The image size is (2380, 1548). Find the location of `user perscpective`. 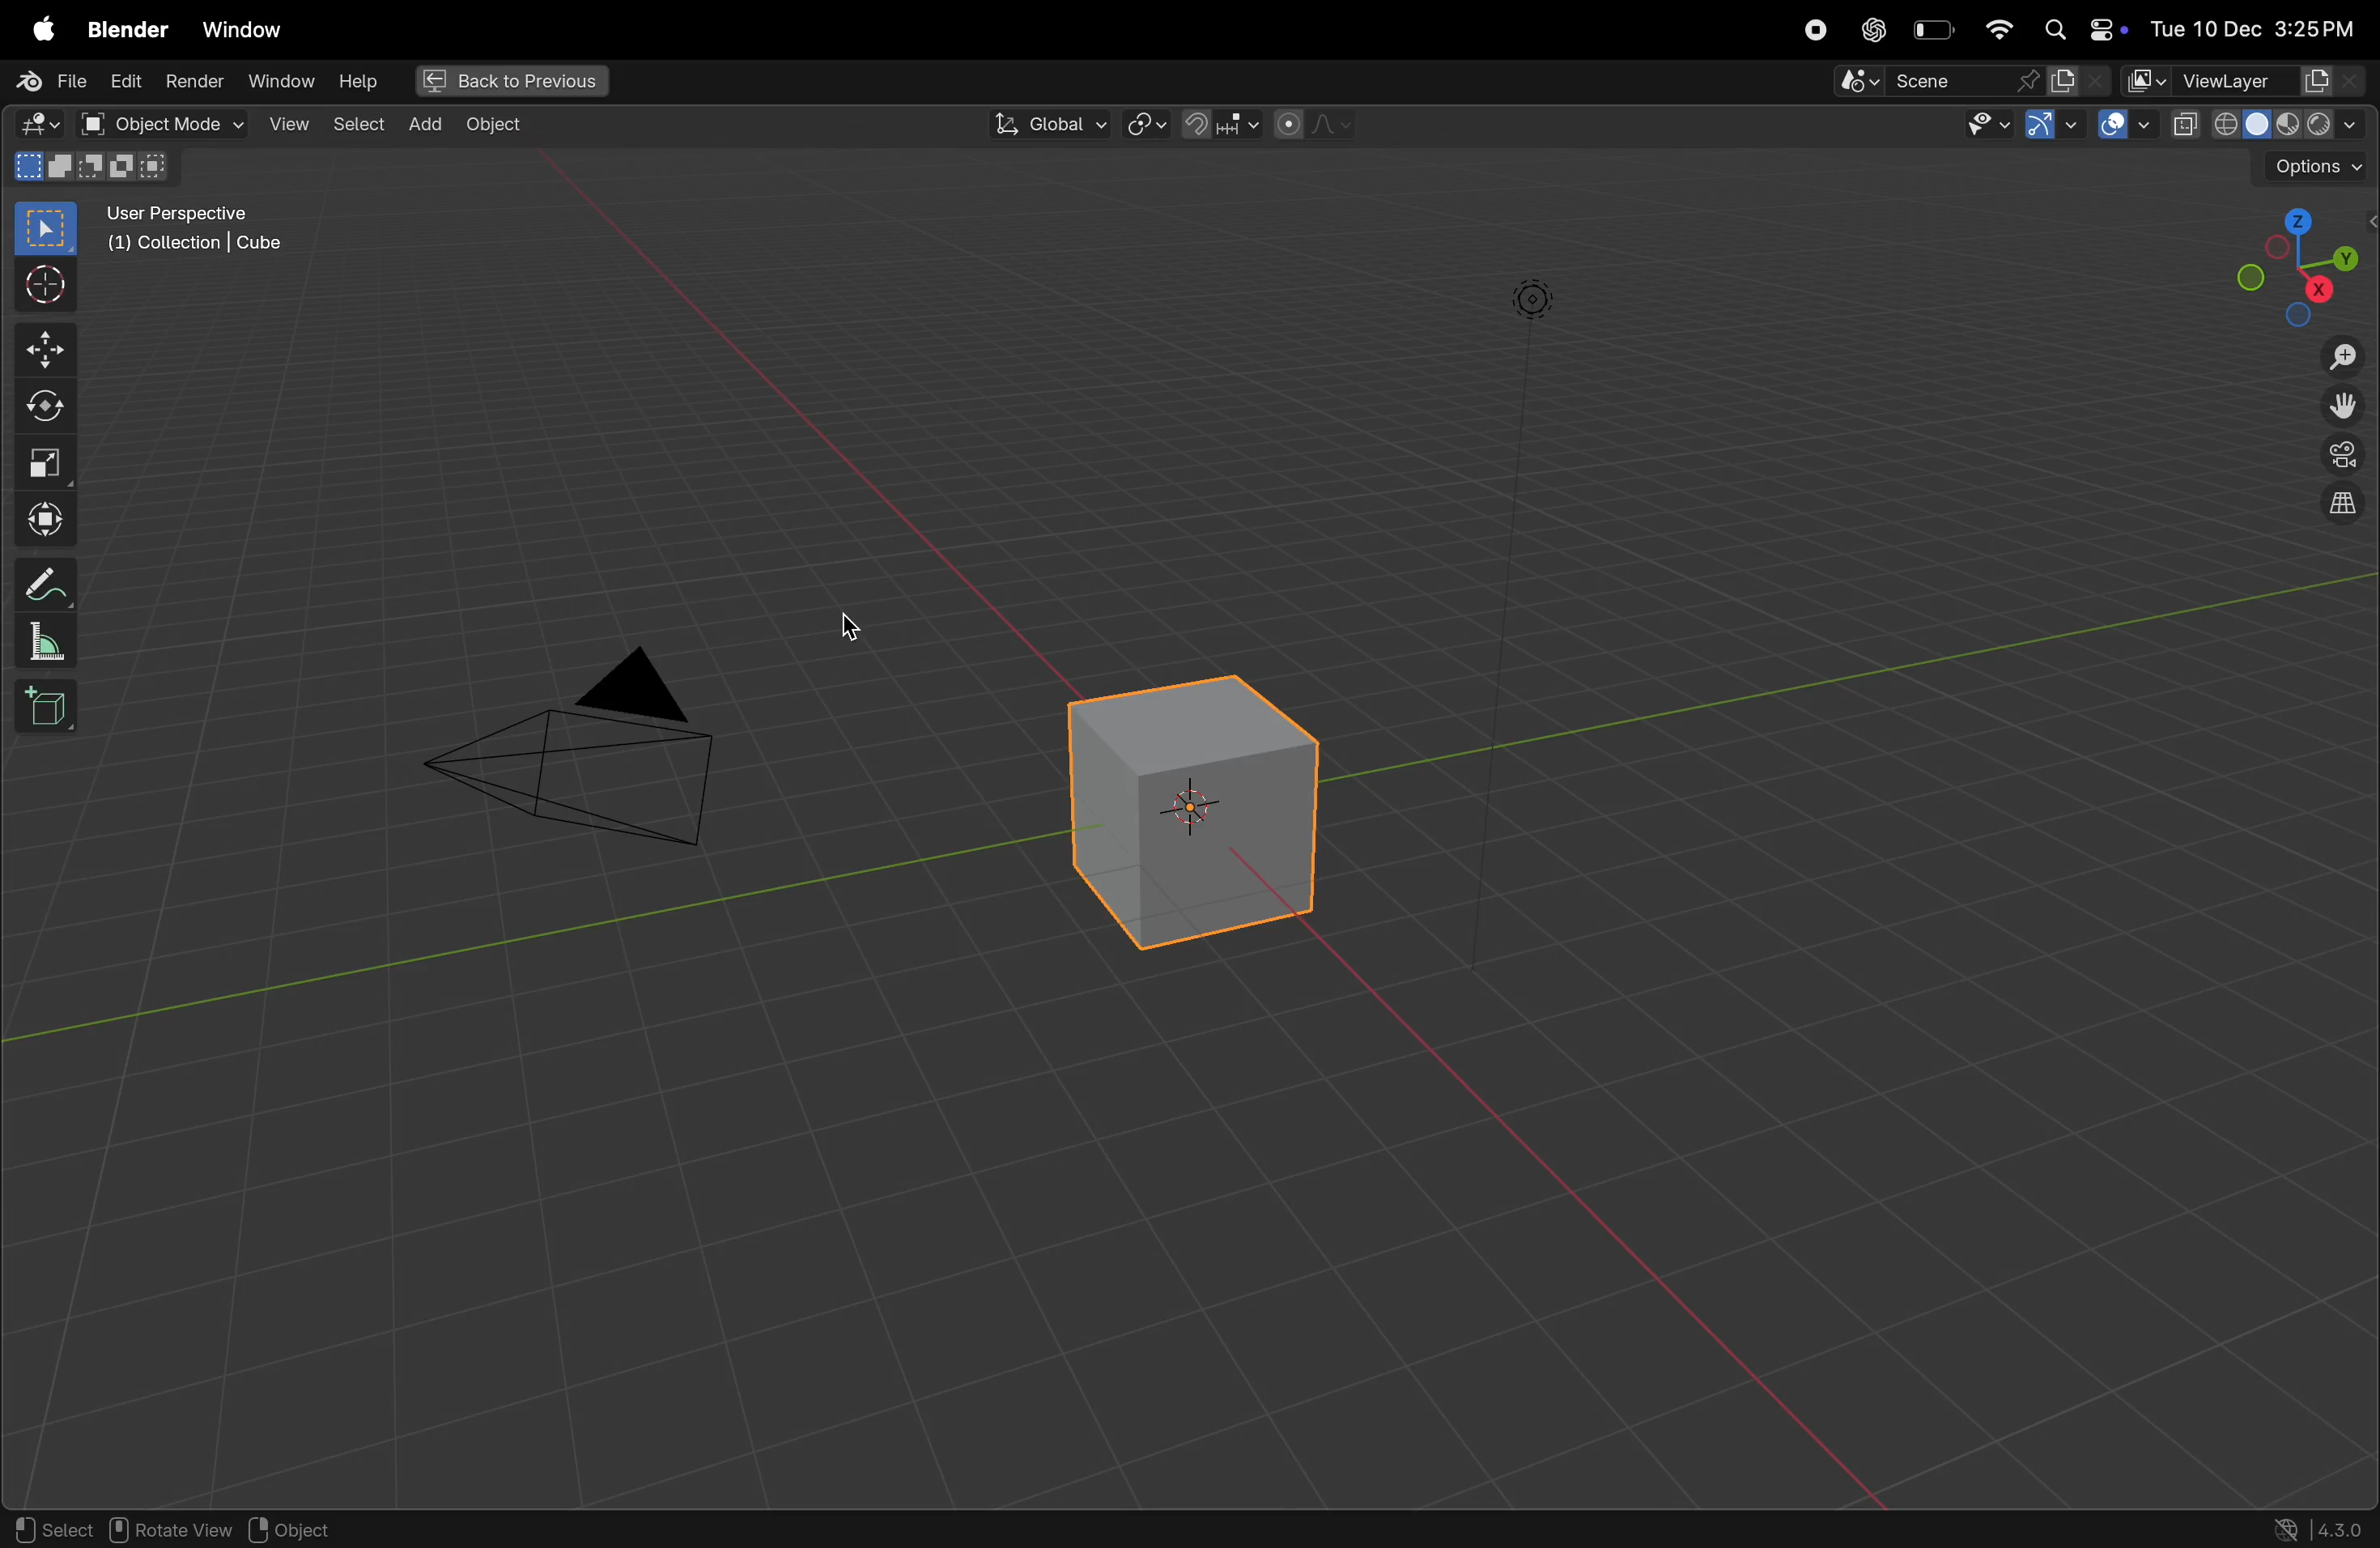

user perscpective is located at coordinates (191, 227).